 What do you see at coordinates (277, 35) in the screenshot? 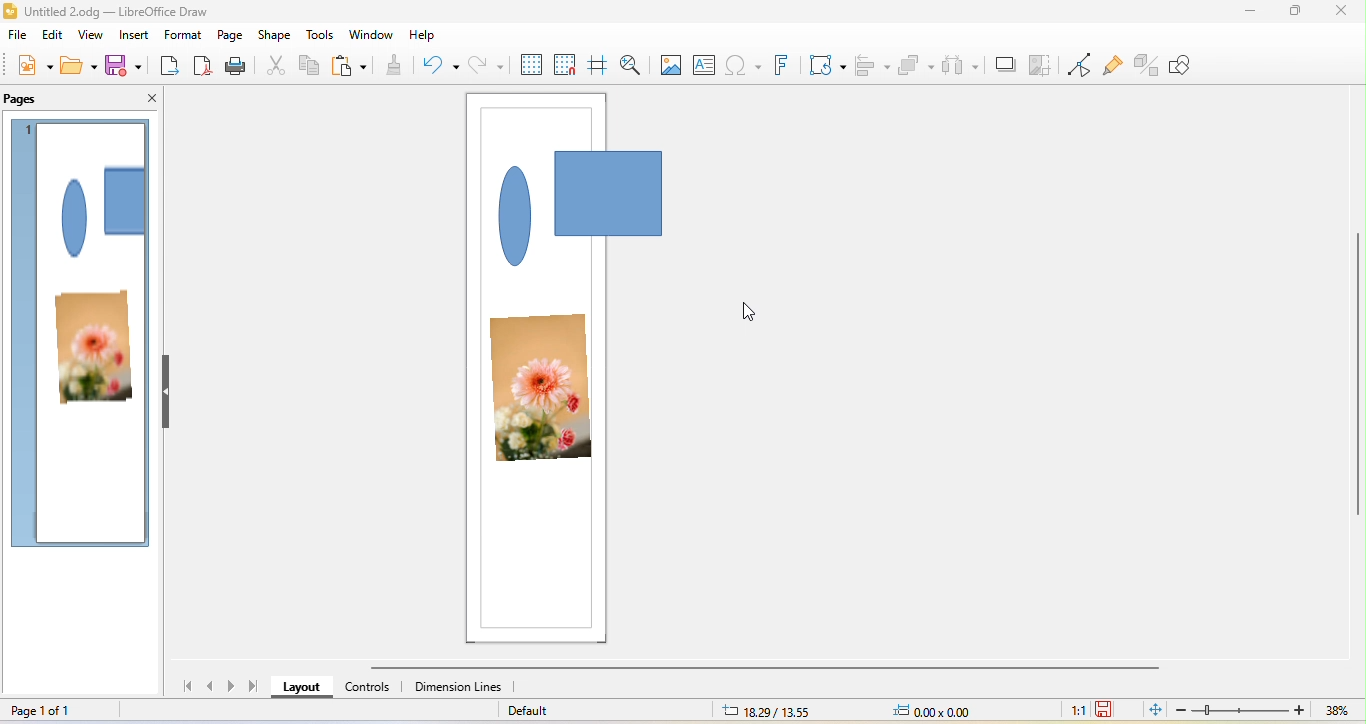
I see `shape` at bounding box center [277, 35].